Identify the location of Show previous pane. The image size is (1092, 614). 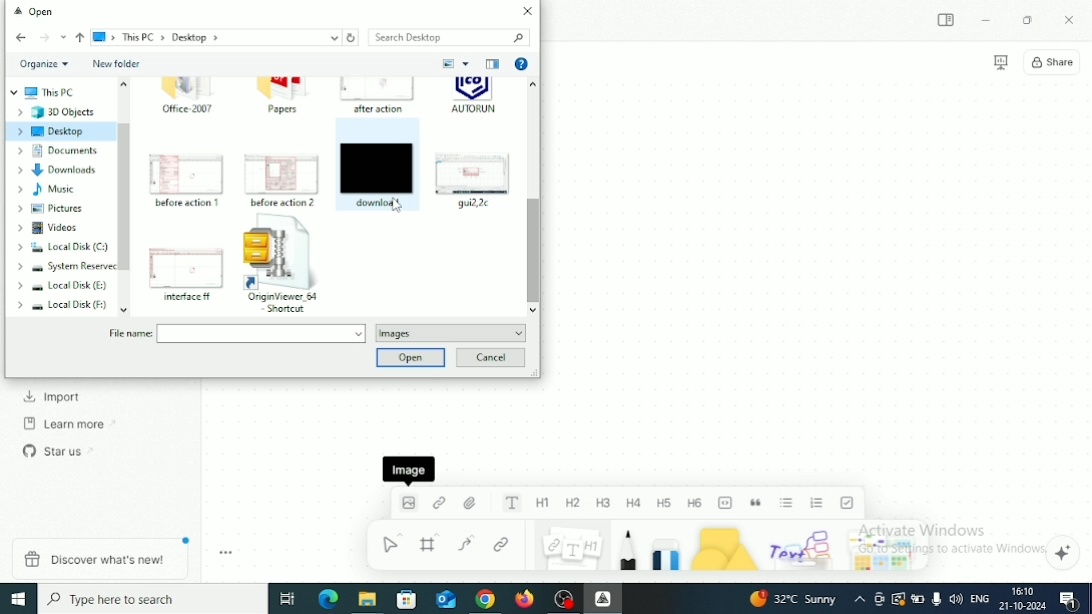
(495, 66).